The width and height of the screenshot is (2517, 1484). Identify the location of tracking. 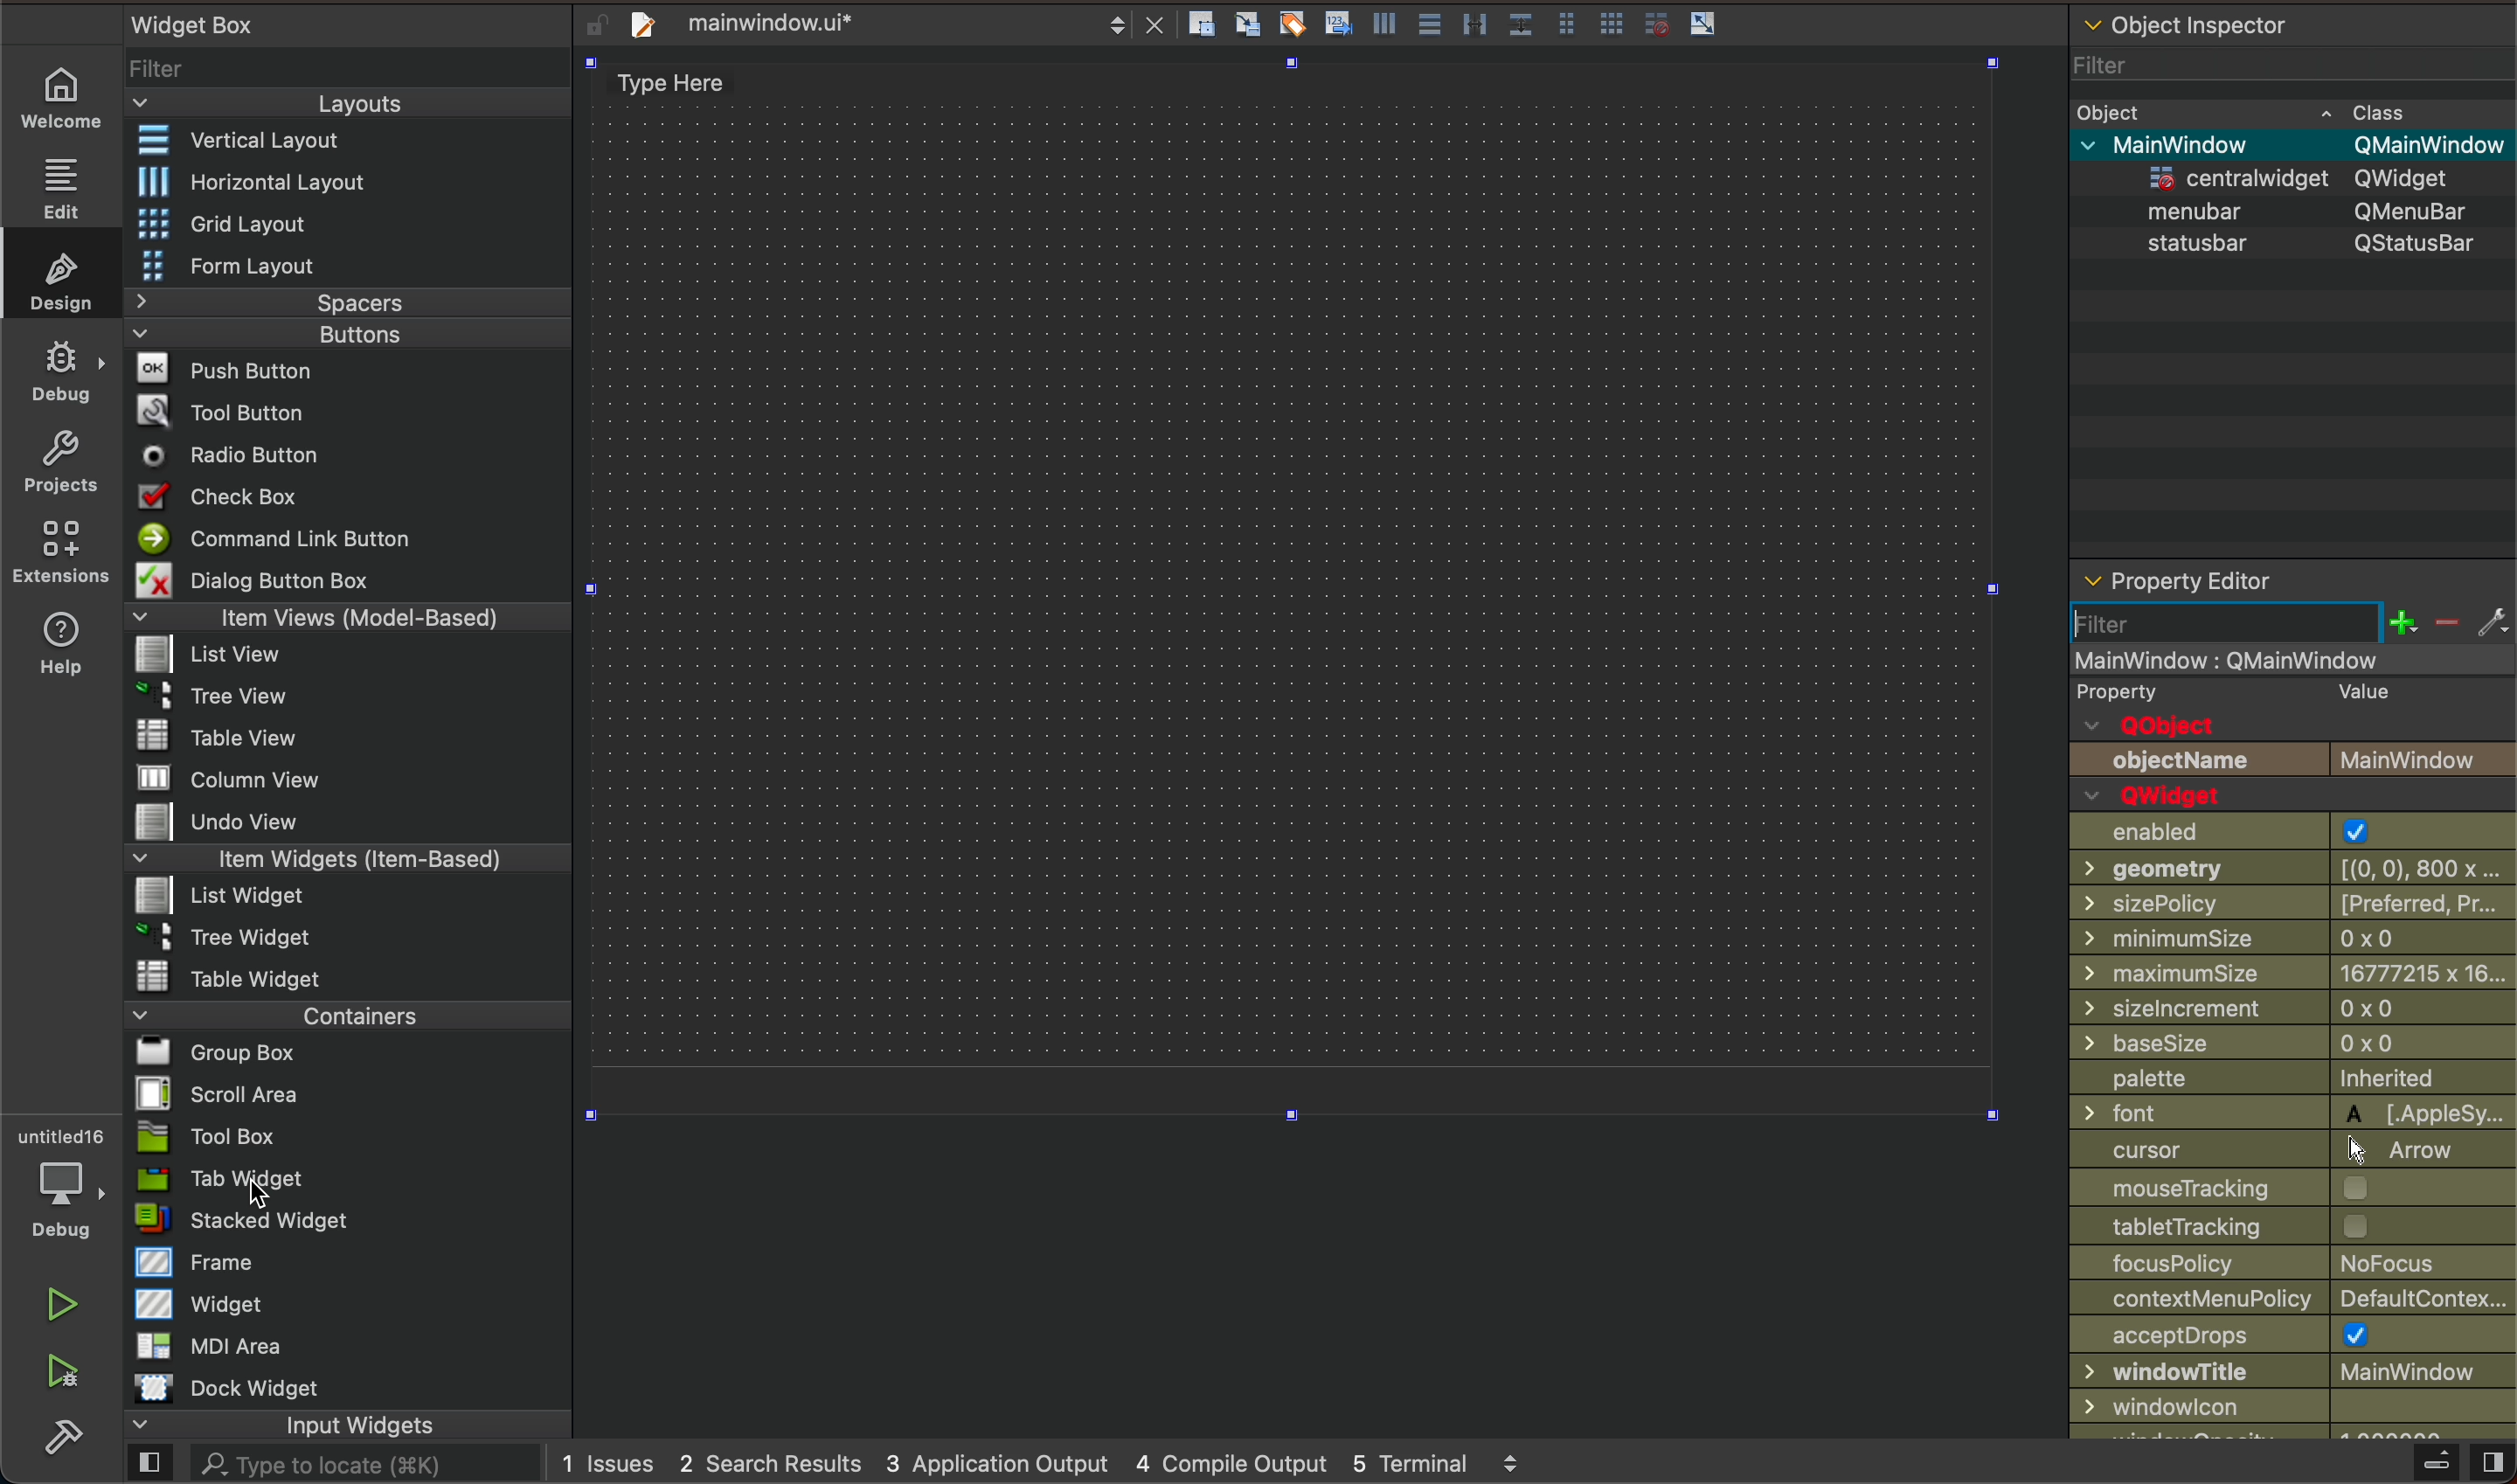
(2290, 1226).